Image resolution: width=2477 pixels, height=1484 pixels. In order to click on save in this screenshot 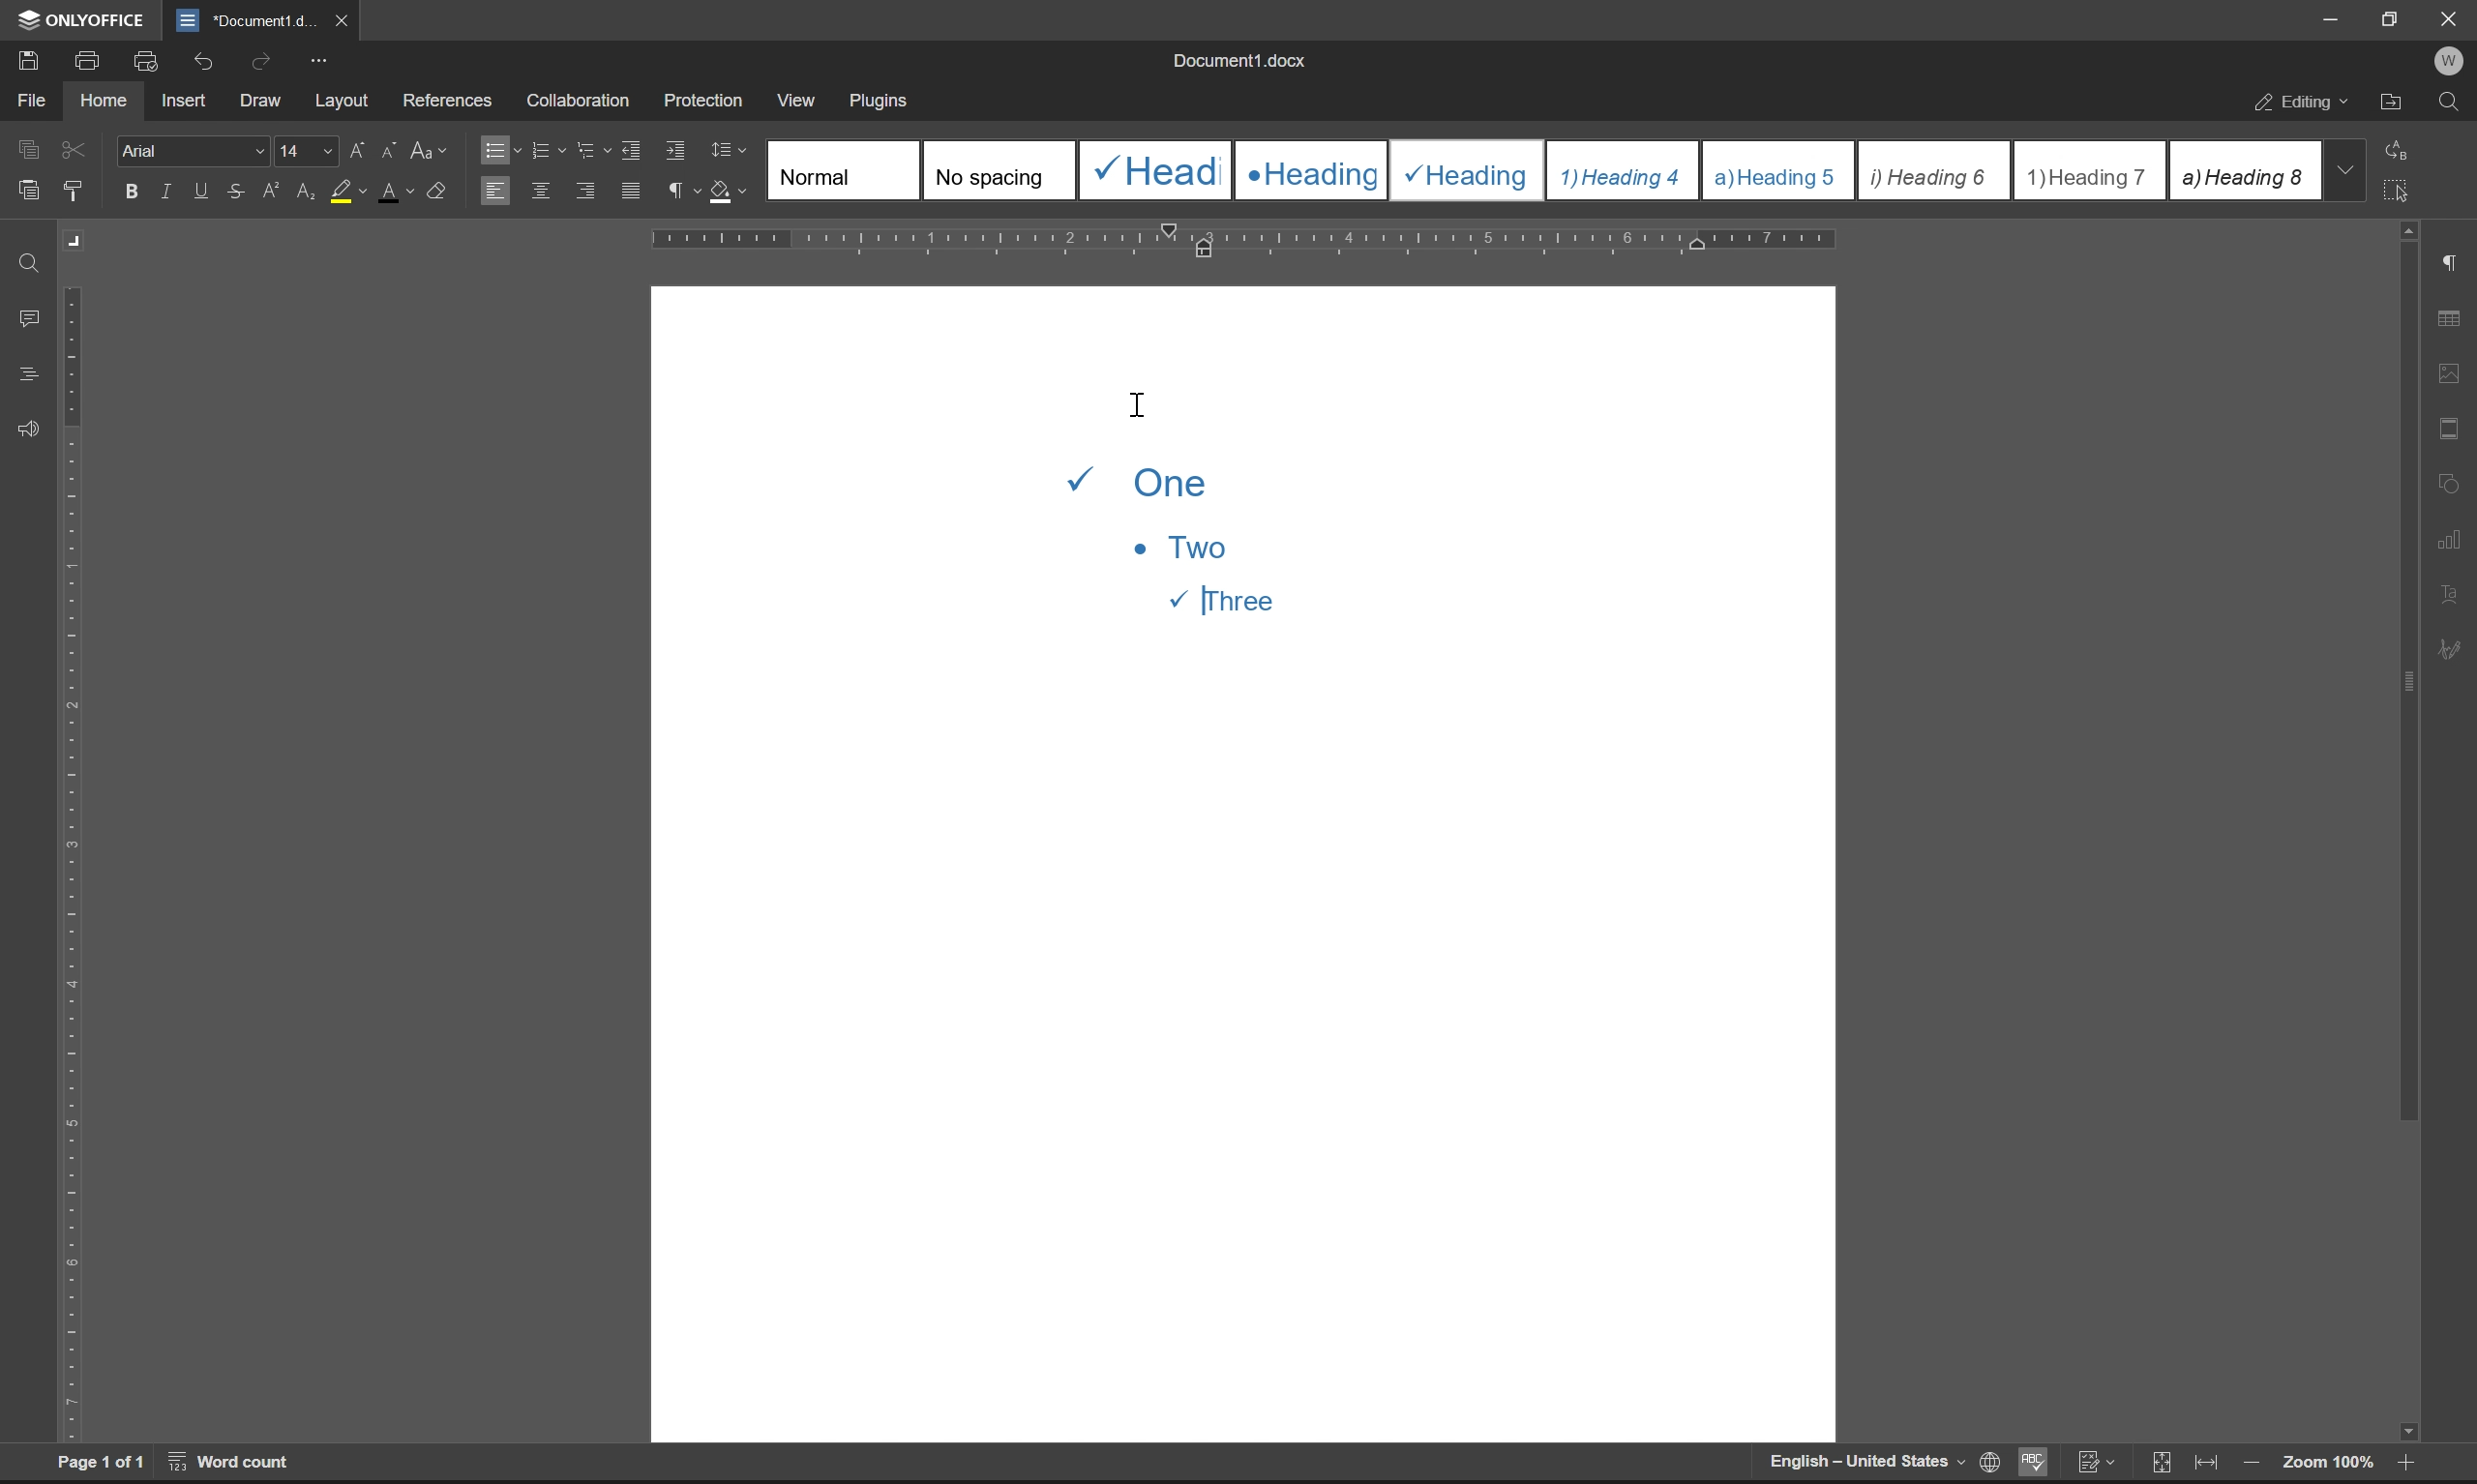, I will do `click(22, 59)`.